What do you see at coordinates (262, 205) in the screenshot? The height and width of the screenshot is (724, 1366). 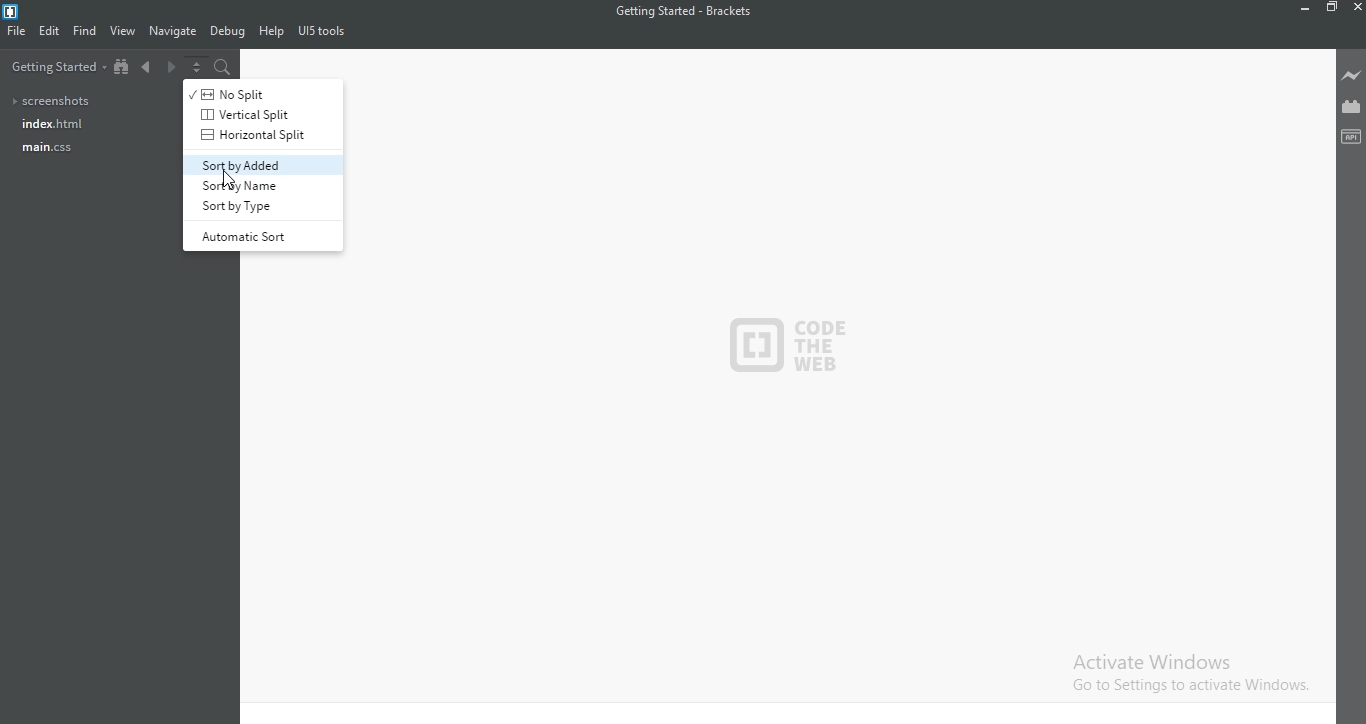 I see `sort by type` at bounding box center [262, 205].